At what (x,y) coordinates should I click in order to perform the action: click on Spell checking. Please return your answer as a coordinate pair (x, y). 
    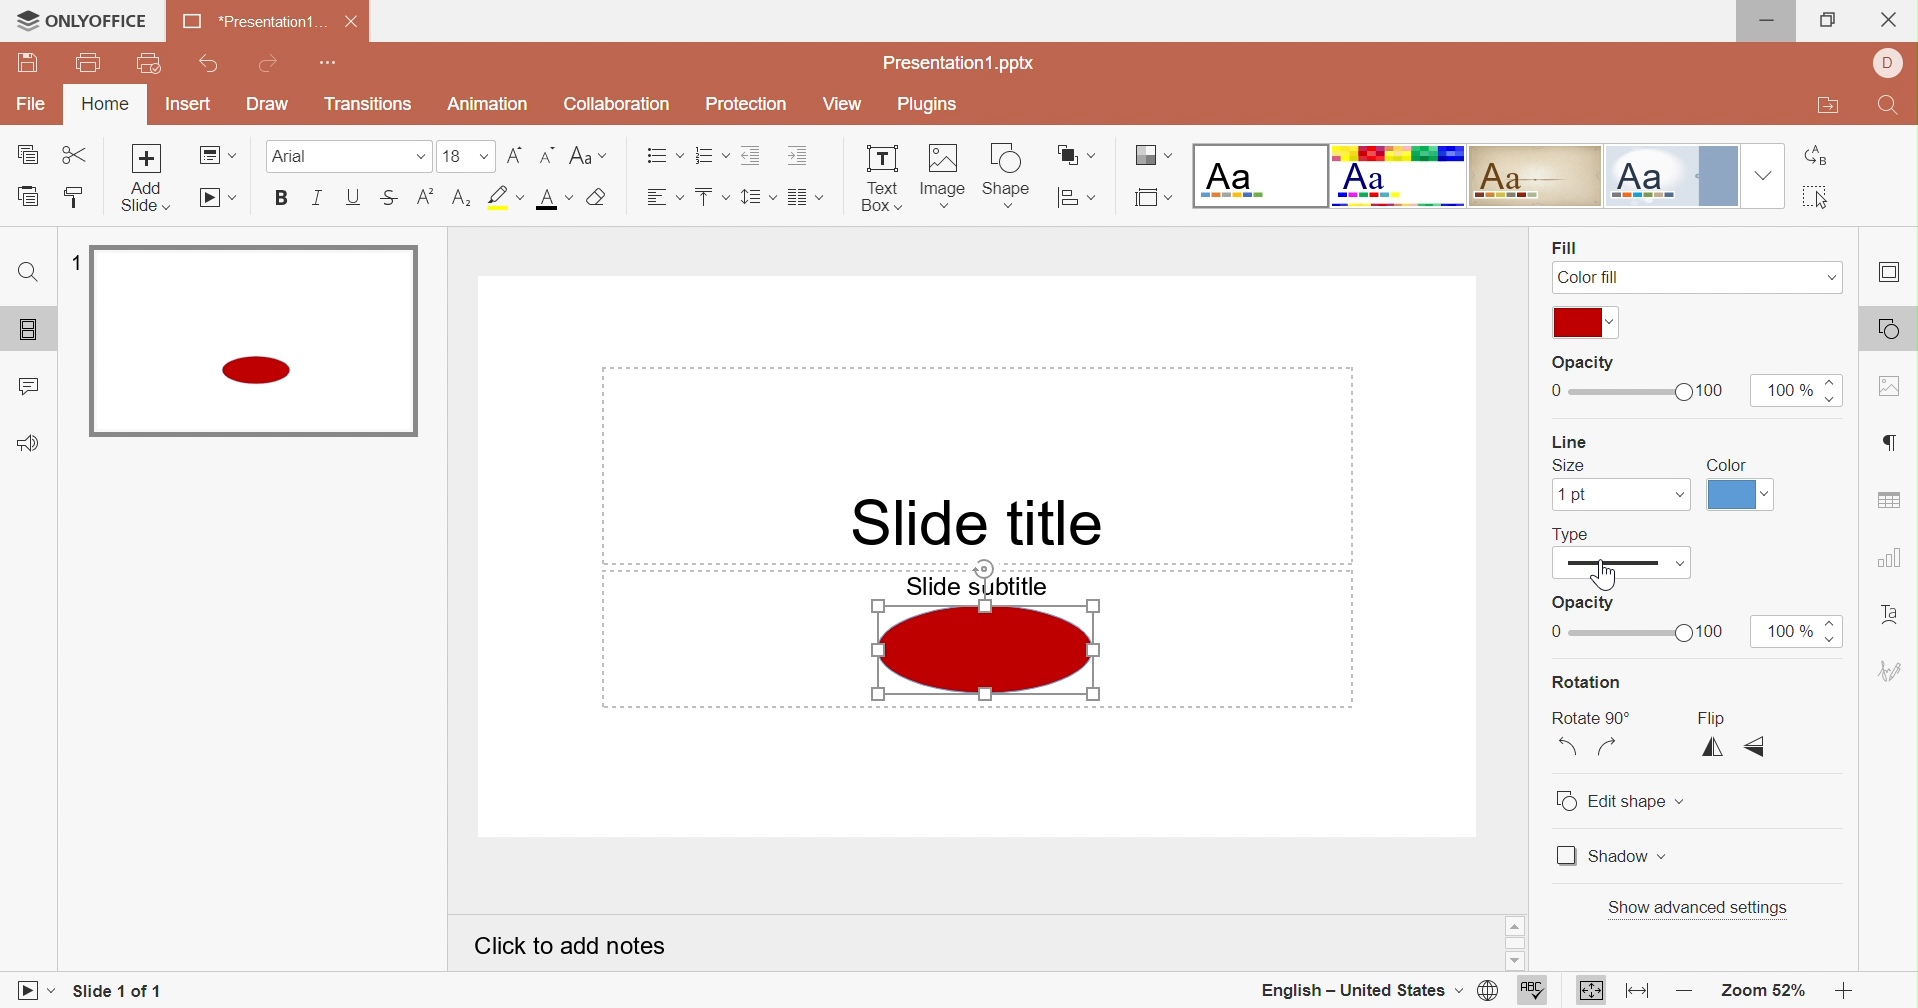
    Looking at the image, I should click on (1535, 990).